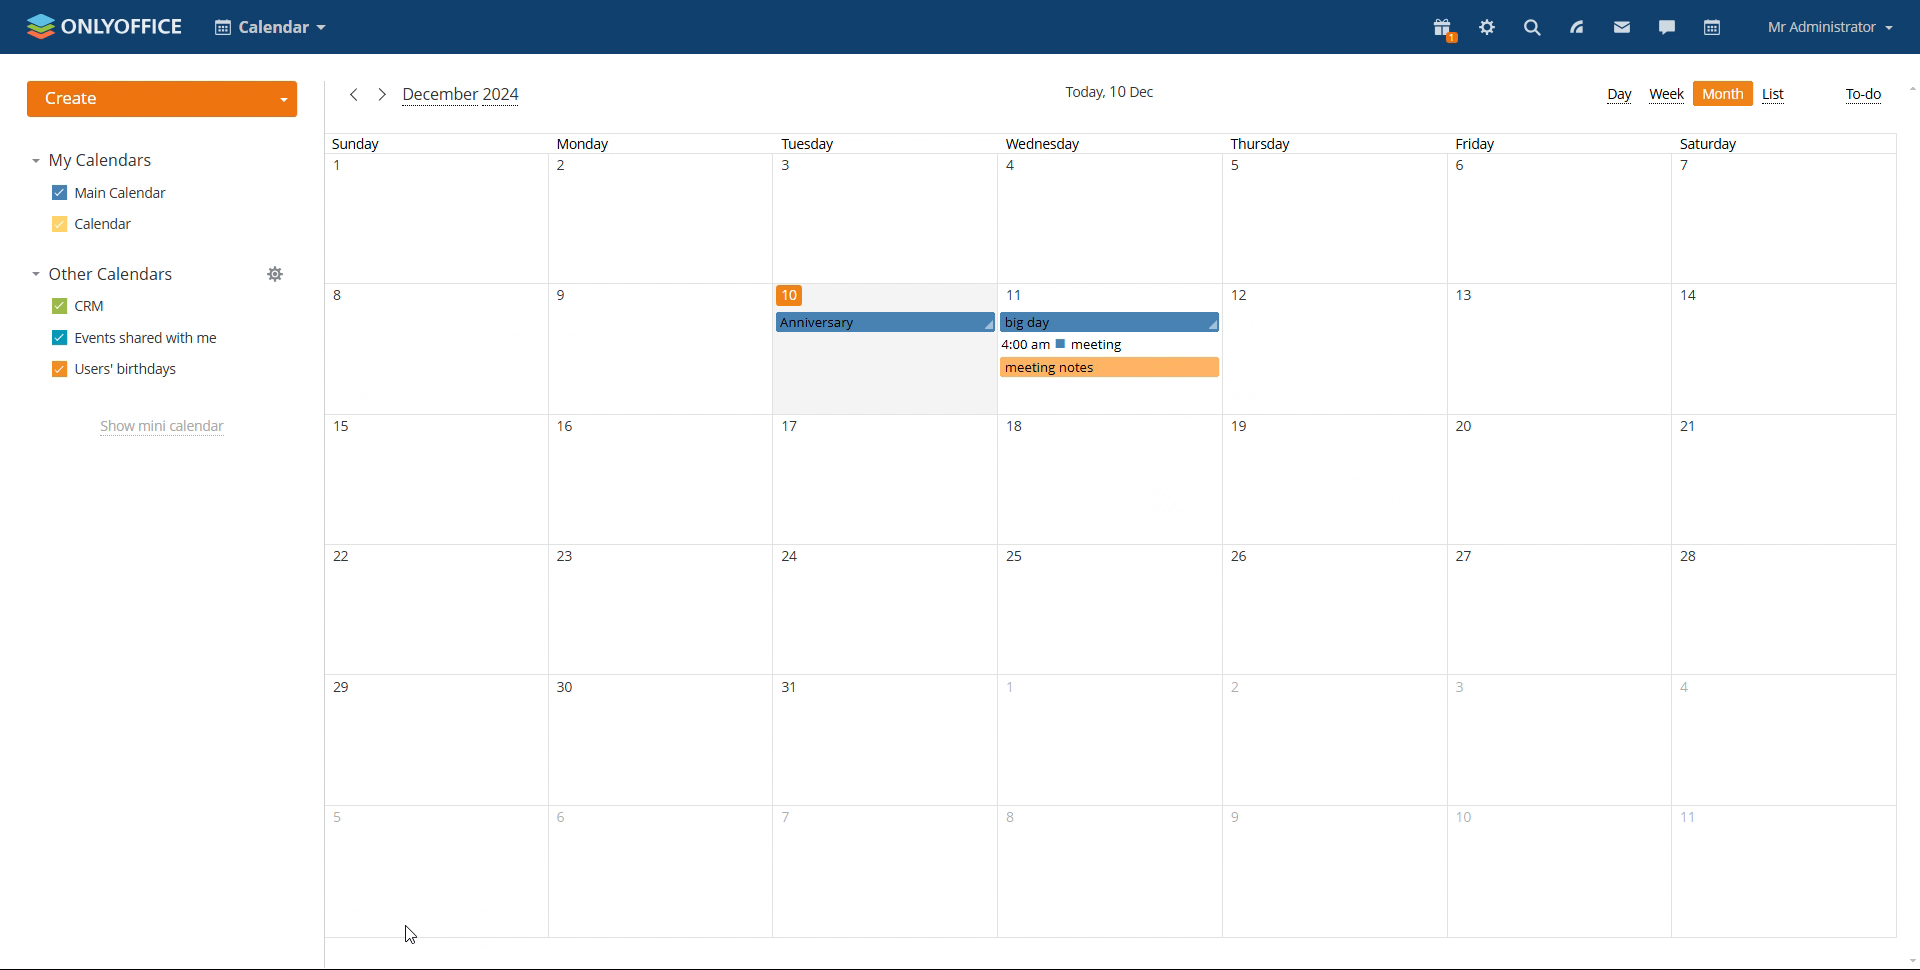 The height and width of the screenshot is (970, 1920). I want to click on monday, so click(659, 534).